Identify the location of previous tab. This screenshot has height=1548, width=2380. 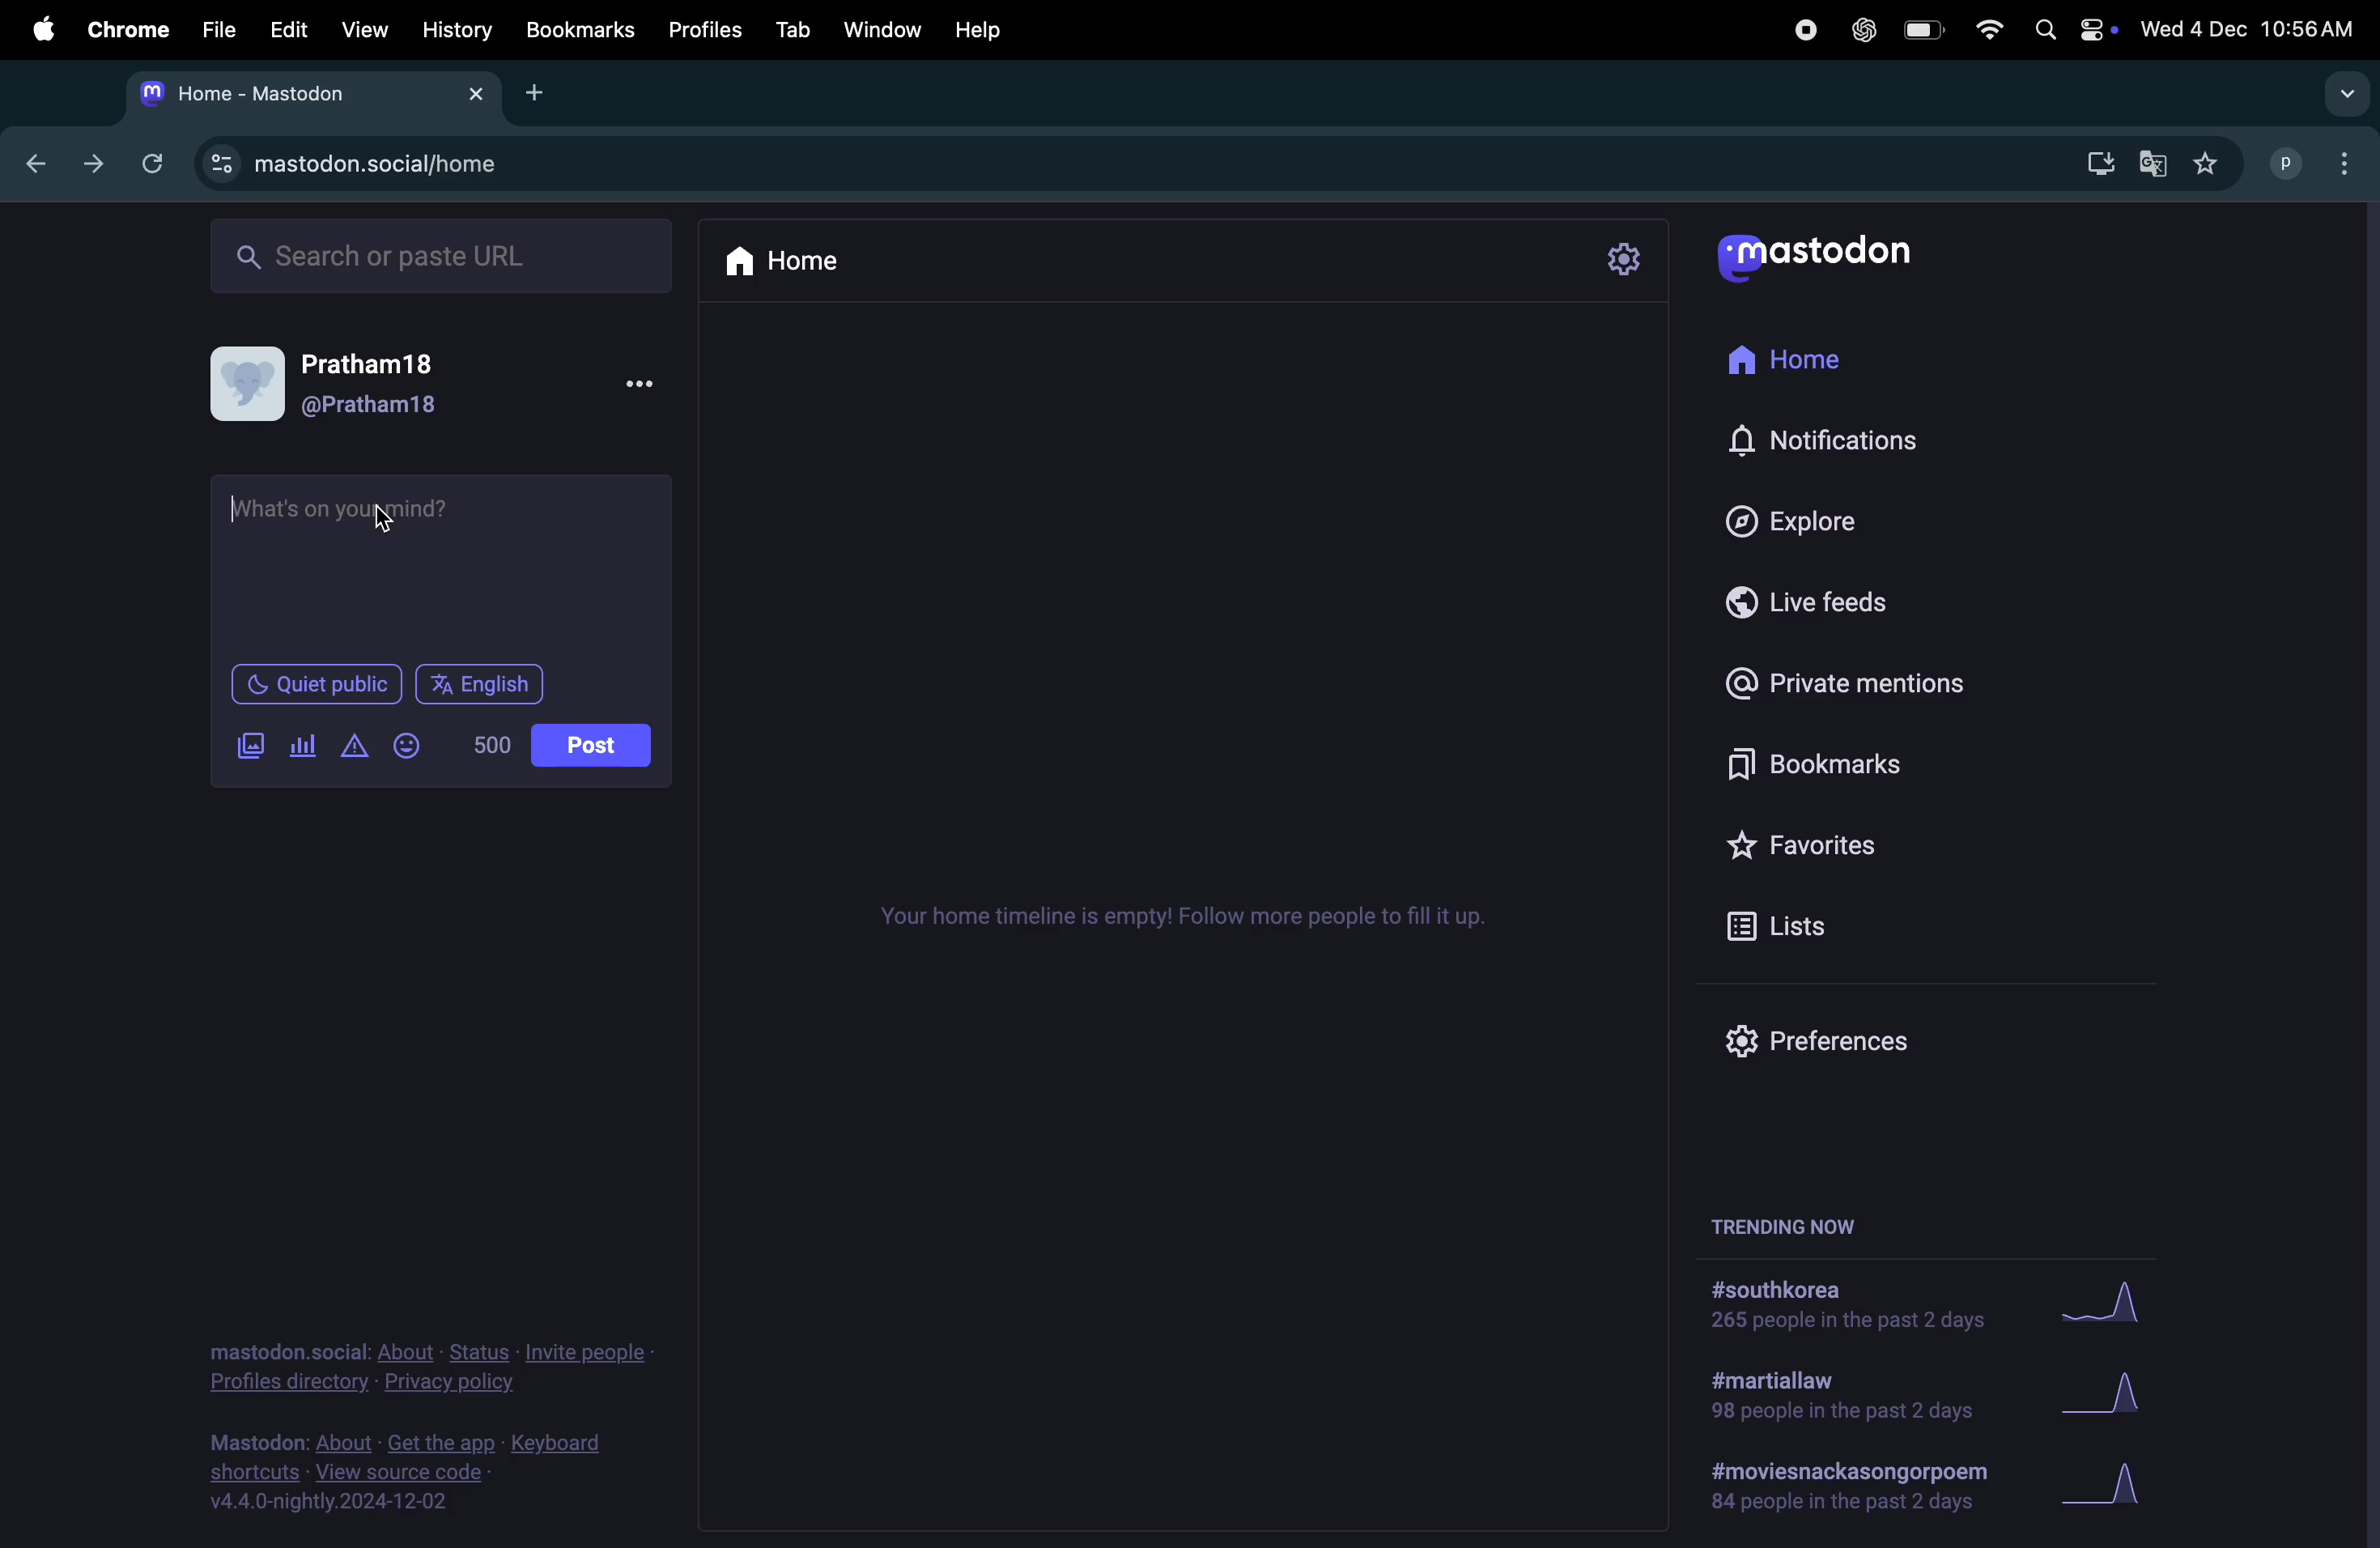
(39, 161).